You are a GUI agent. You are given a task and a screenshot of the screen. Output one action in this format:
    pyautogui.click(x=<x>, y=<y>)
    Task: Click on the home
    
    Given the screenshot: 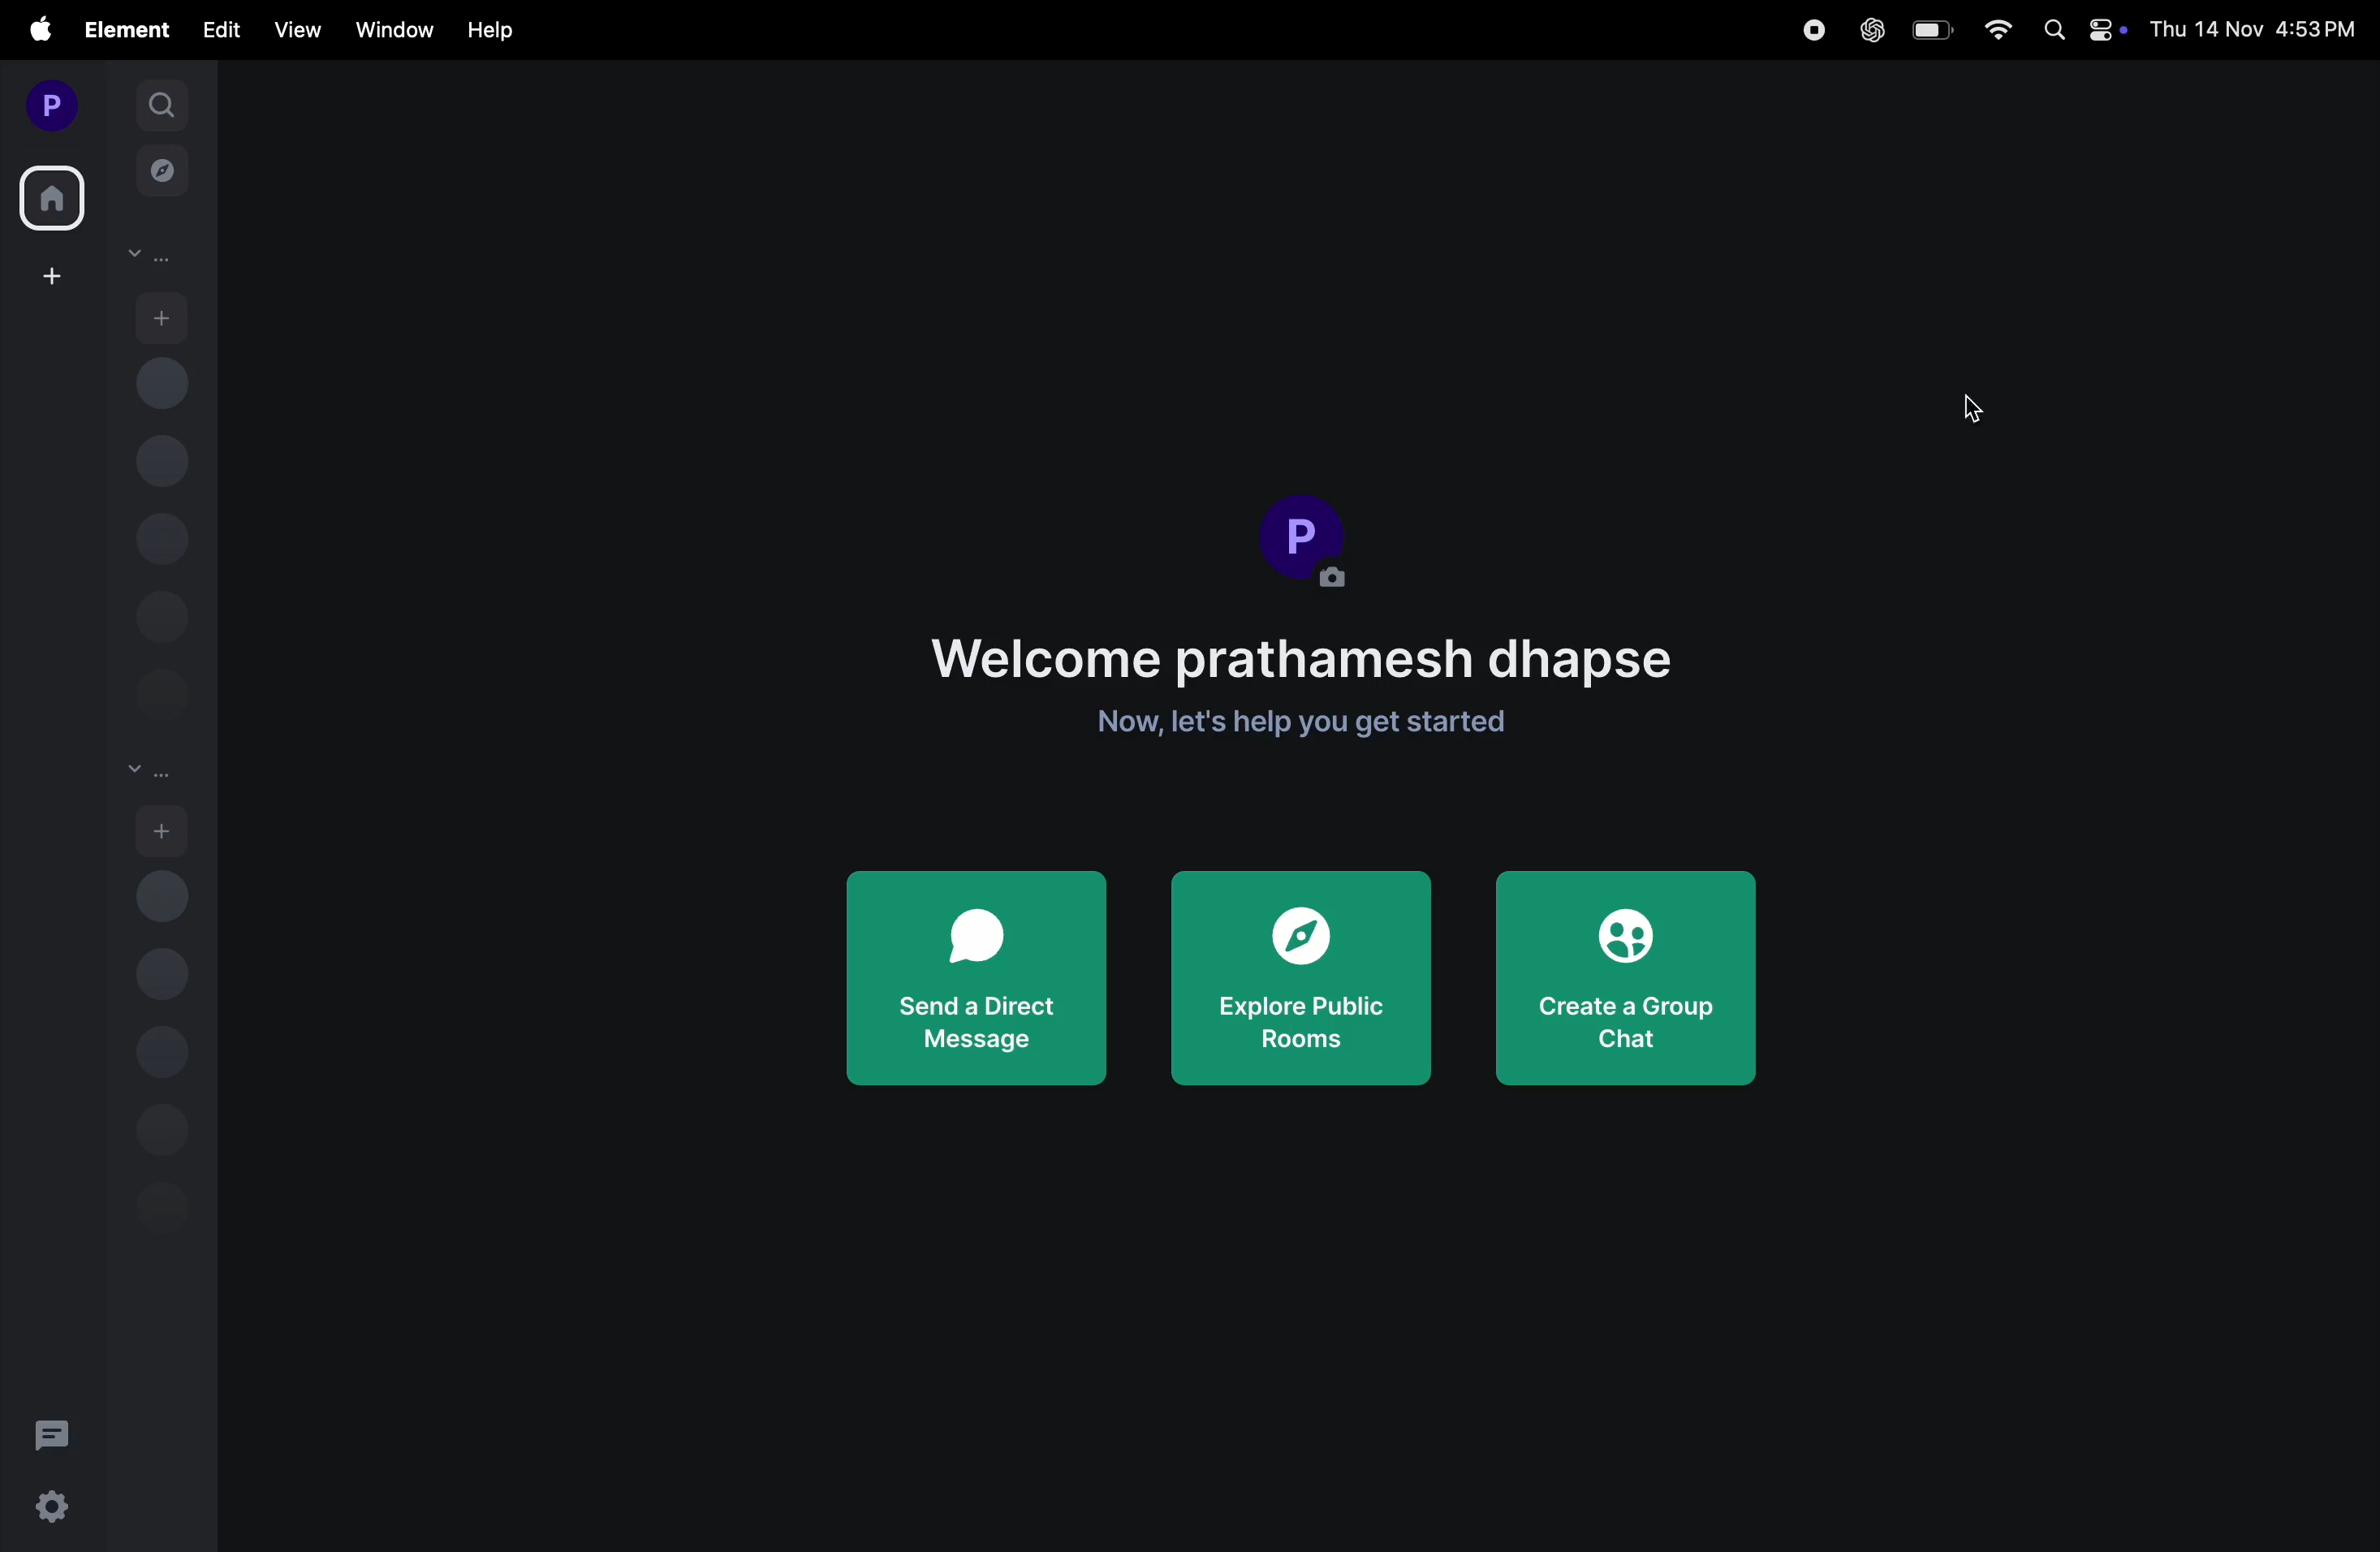 What is the action you would take?
    pyautogui.click(x=53, y=196)
    